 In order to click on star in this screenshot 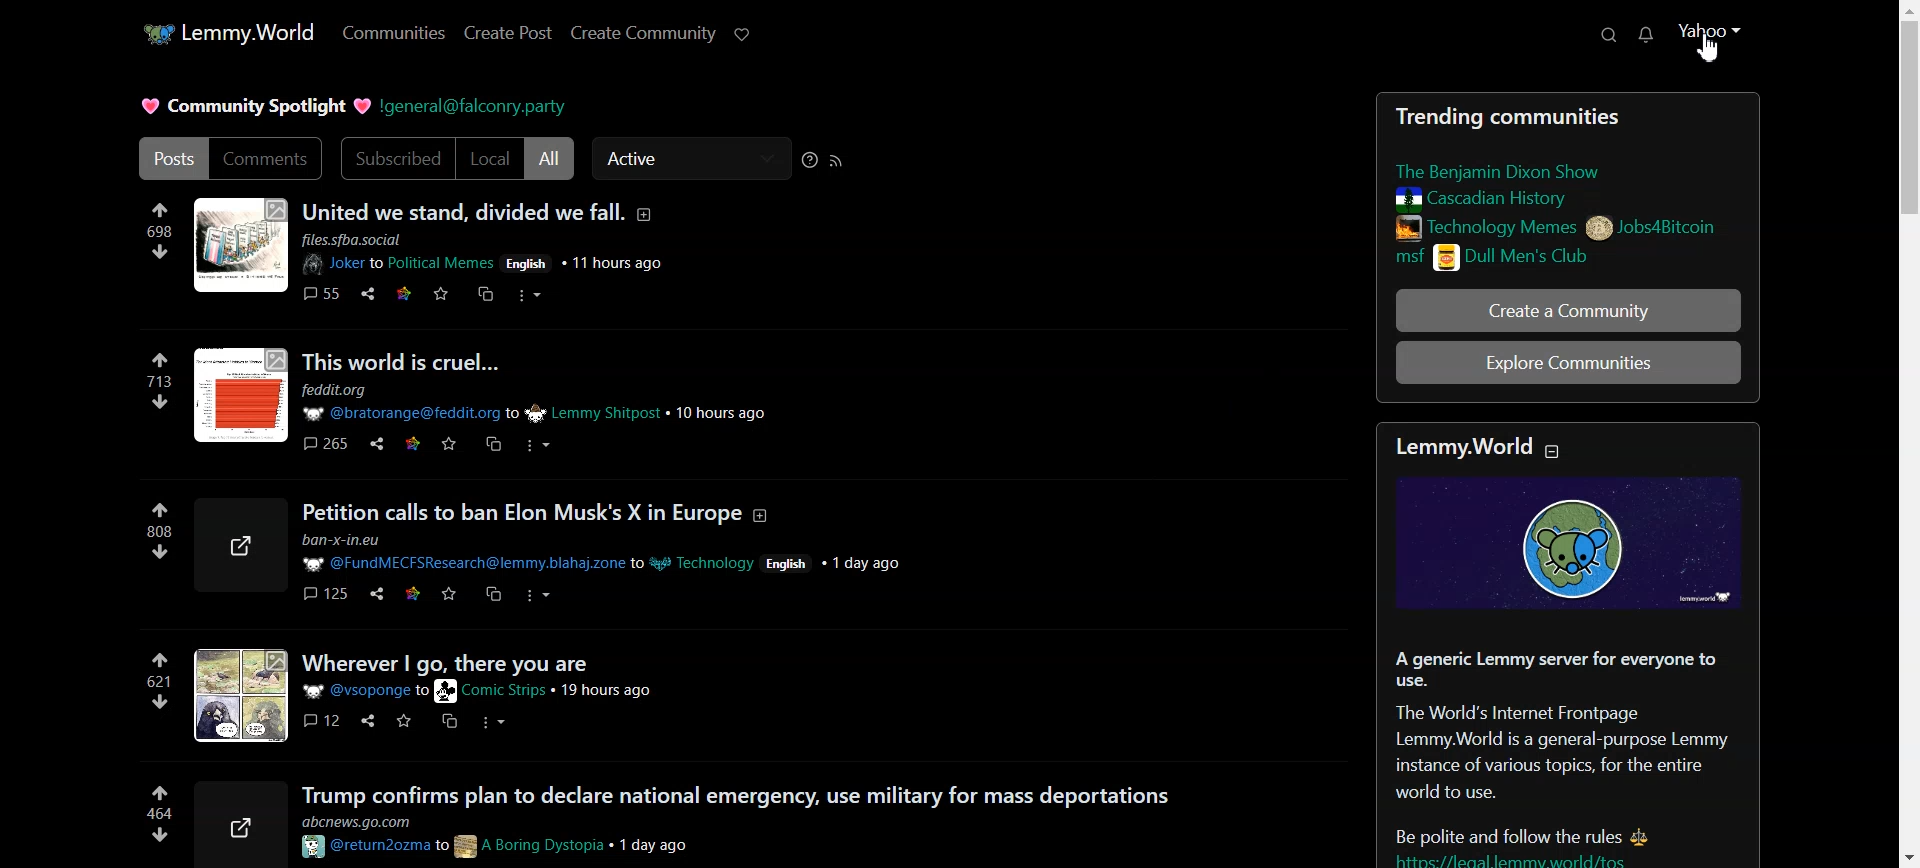, I will do `click(405, 728)`.